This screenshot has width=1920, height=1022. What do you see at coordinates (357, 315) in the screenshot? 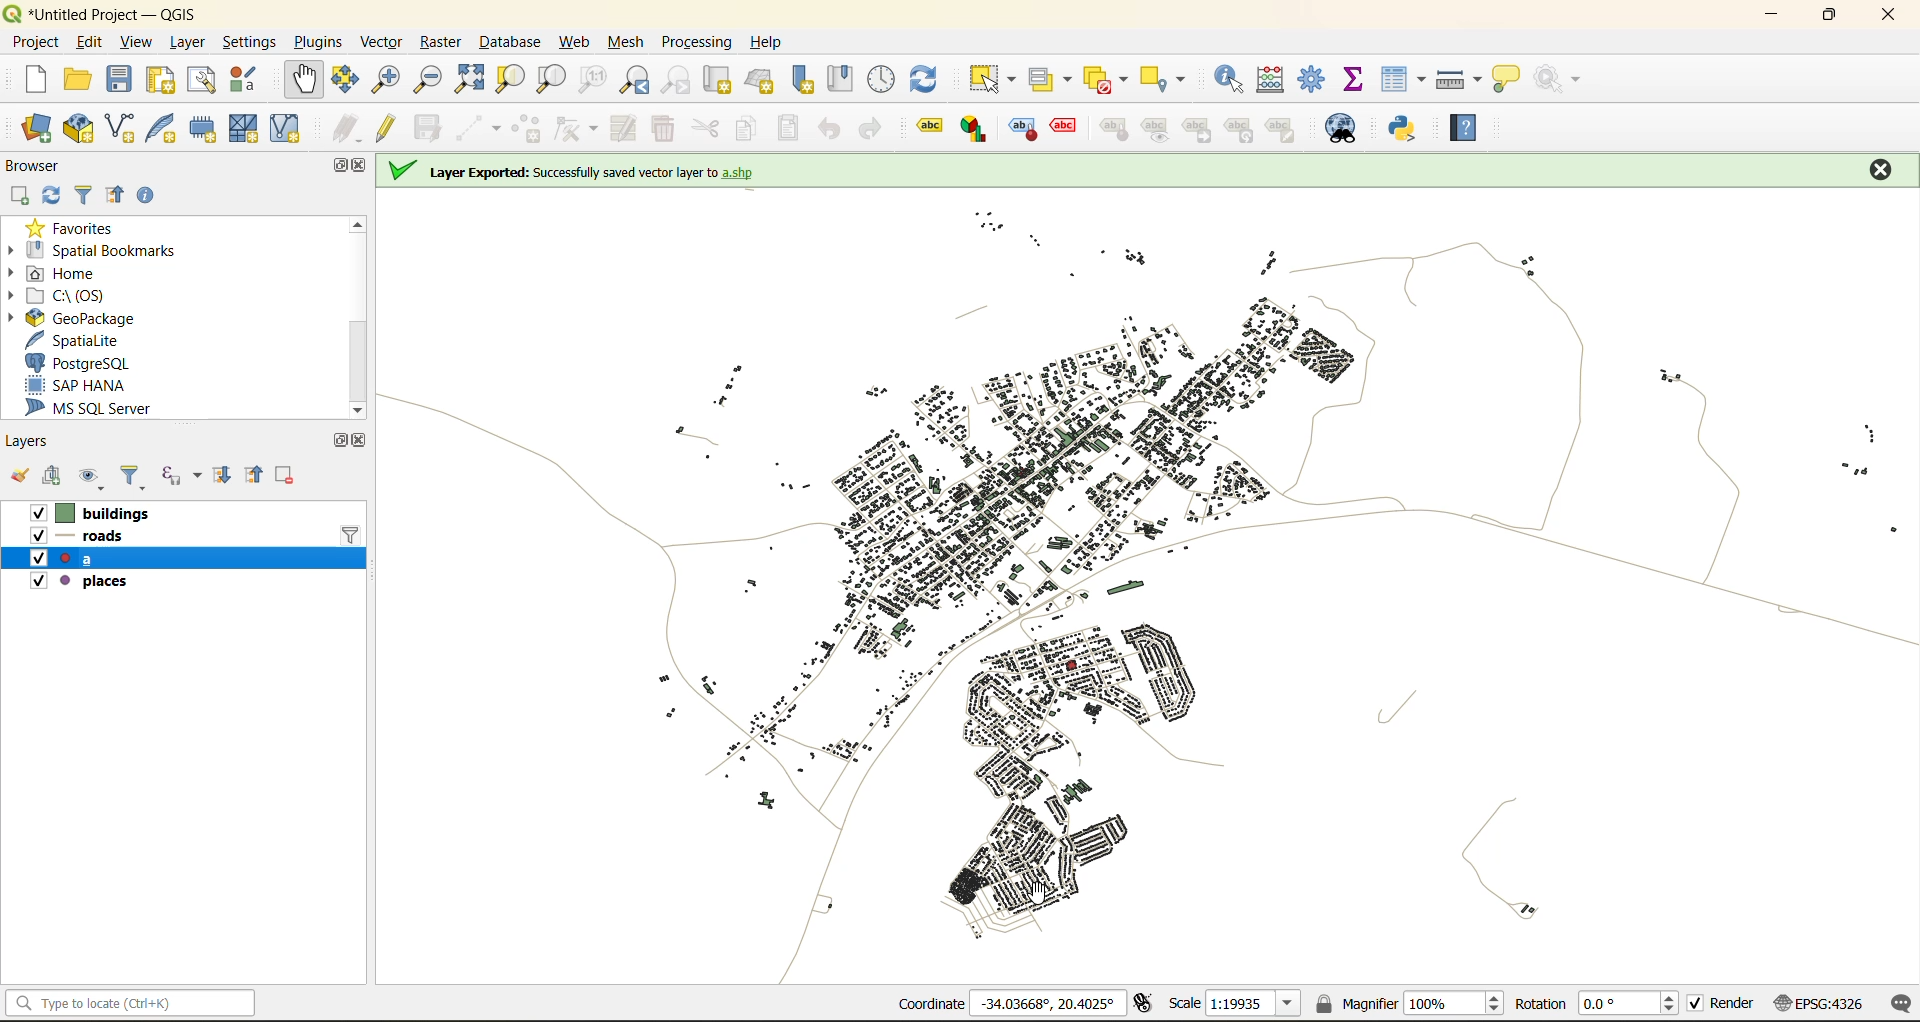
I see `scrollbar` at bounding box center [357, 315].